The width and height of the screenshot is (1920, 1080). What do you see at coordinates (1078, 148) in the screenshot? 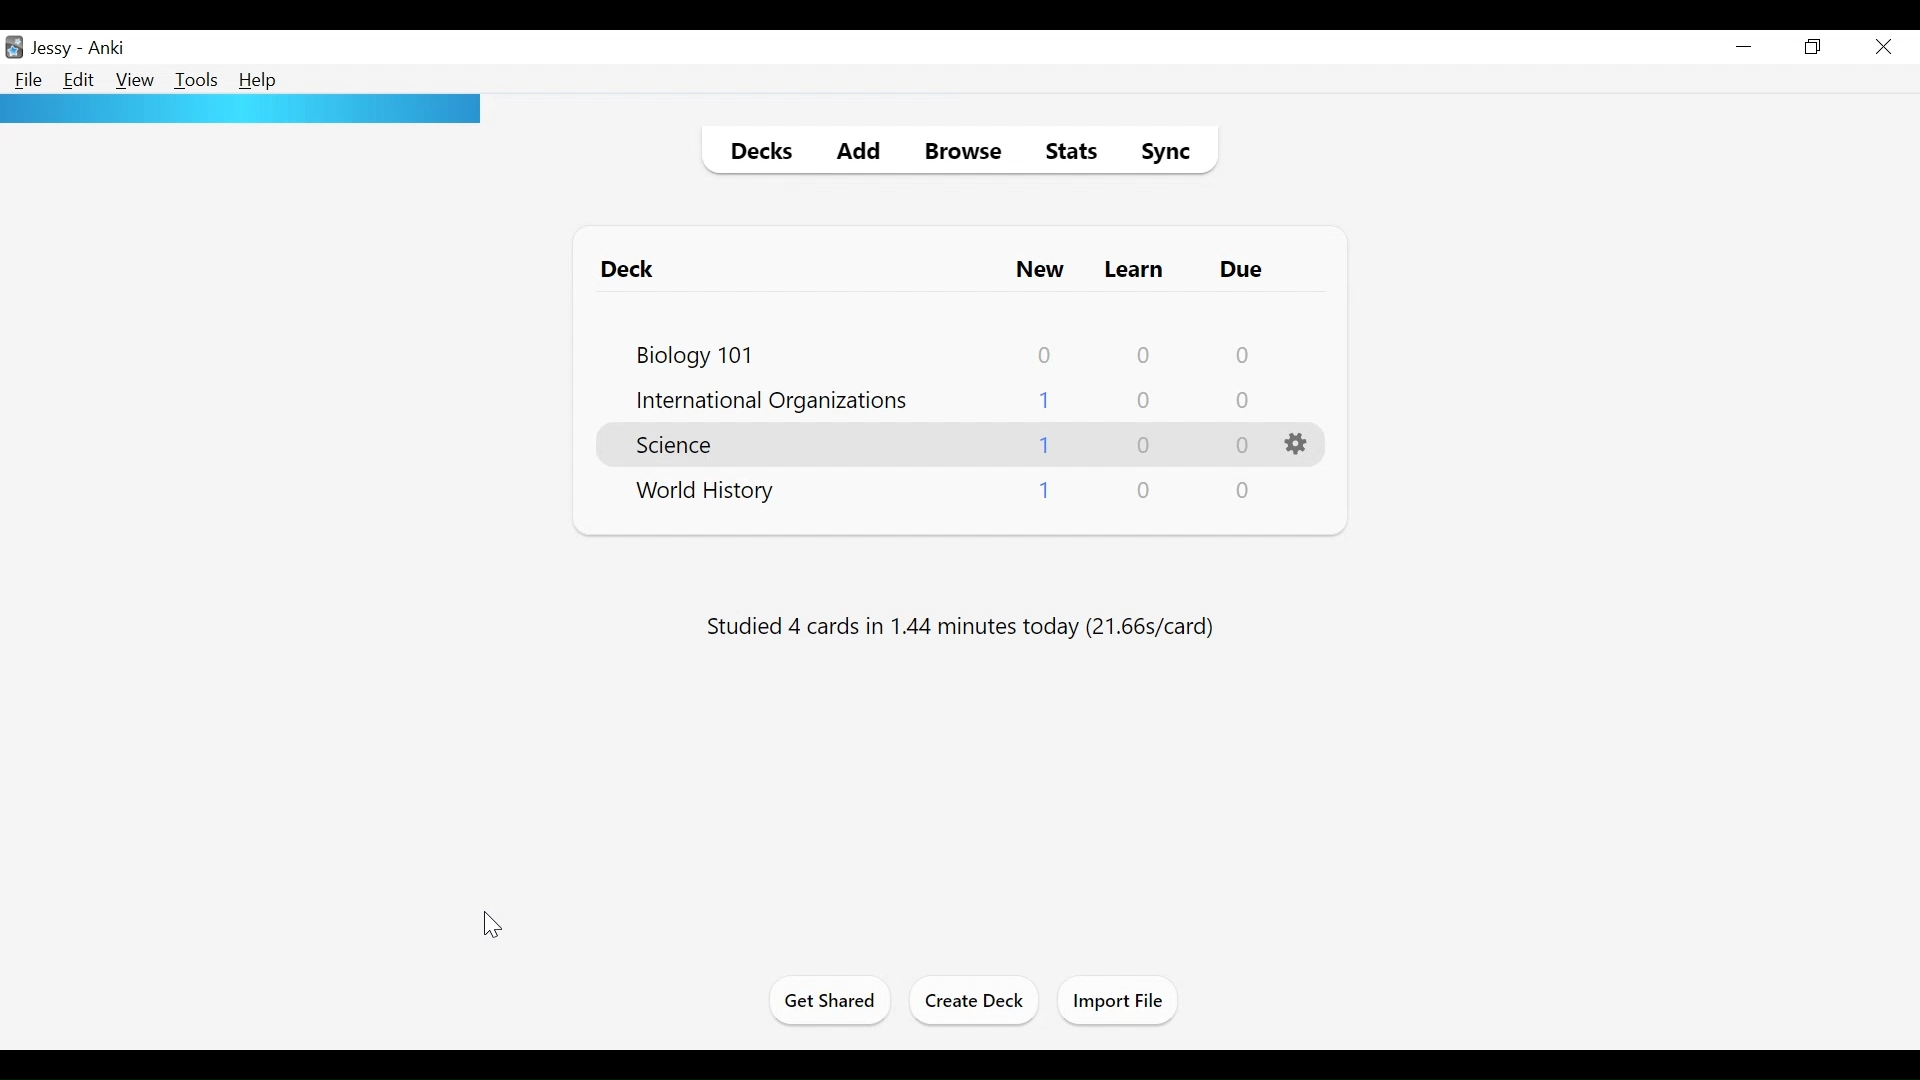
I see `Stats` at bounding box center [1078, 148].